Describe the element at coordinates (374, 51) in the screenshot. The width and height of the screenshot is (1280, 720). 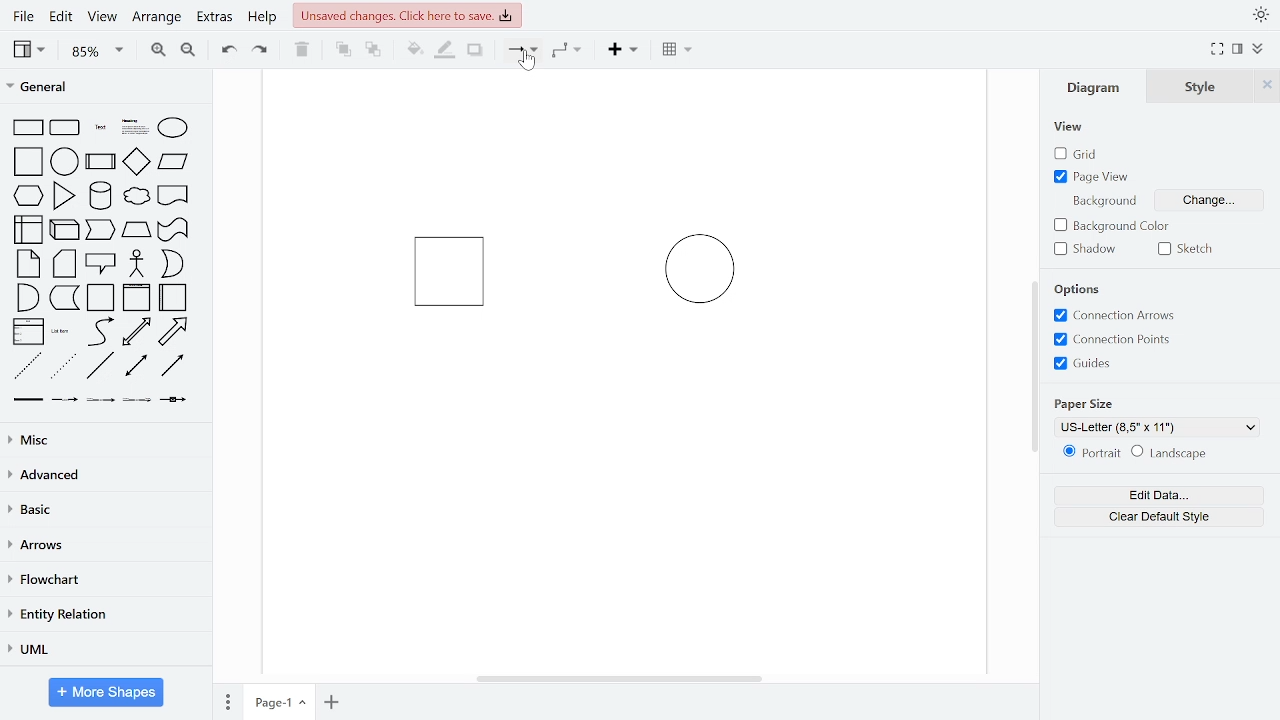
I see `to back` at that location.